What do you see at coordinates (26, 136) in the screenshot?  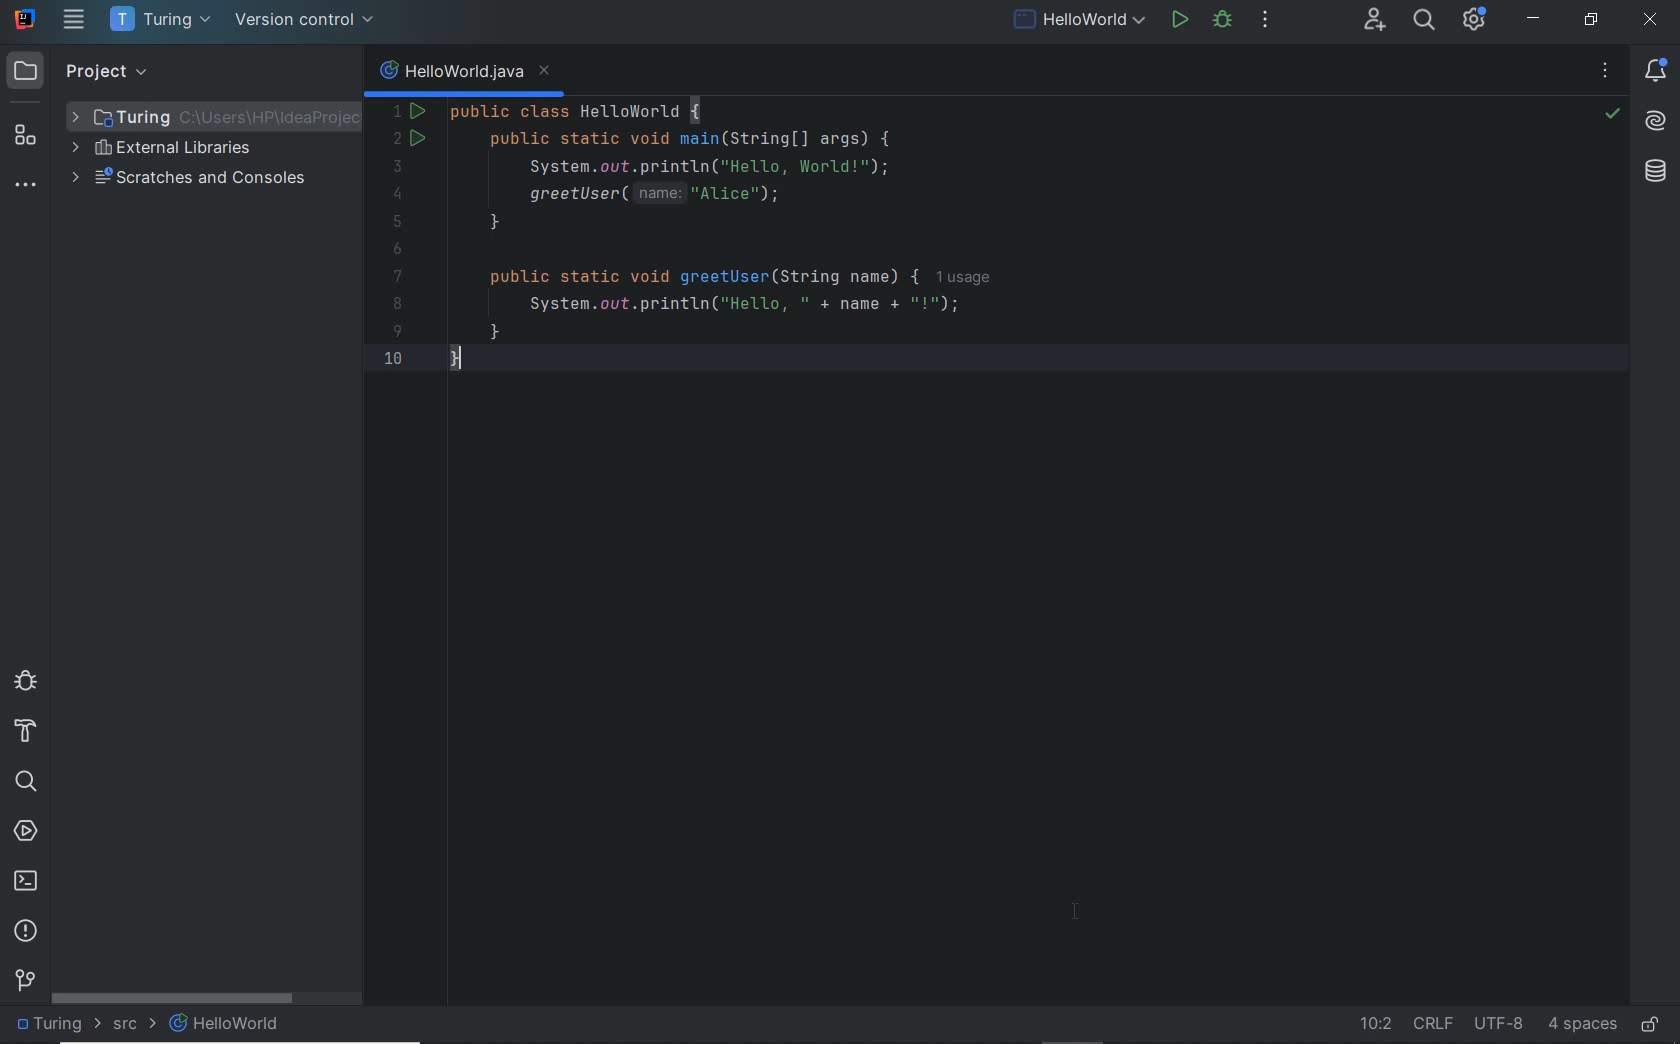 I see `structure` at bounding box center [26, 136].